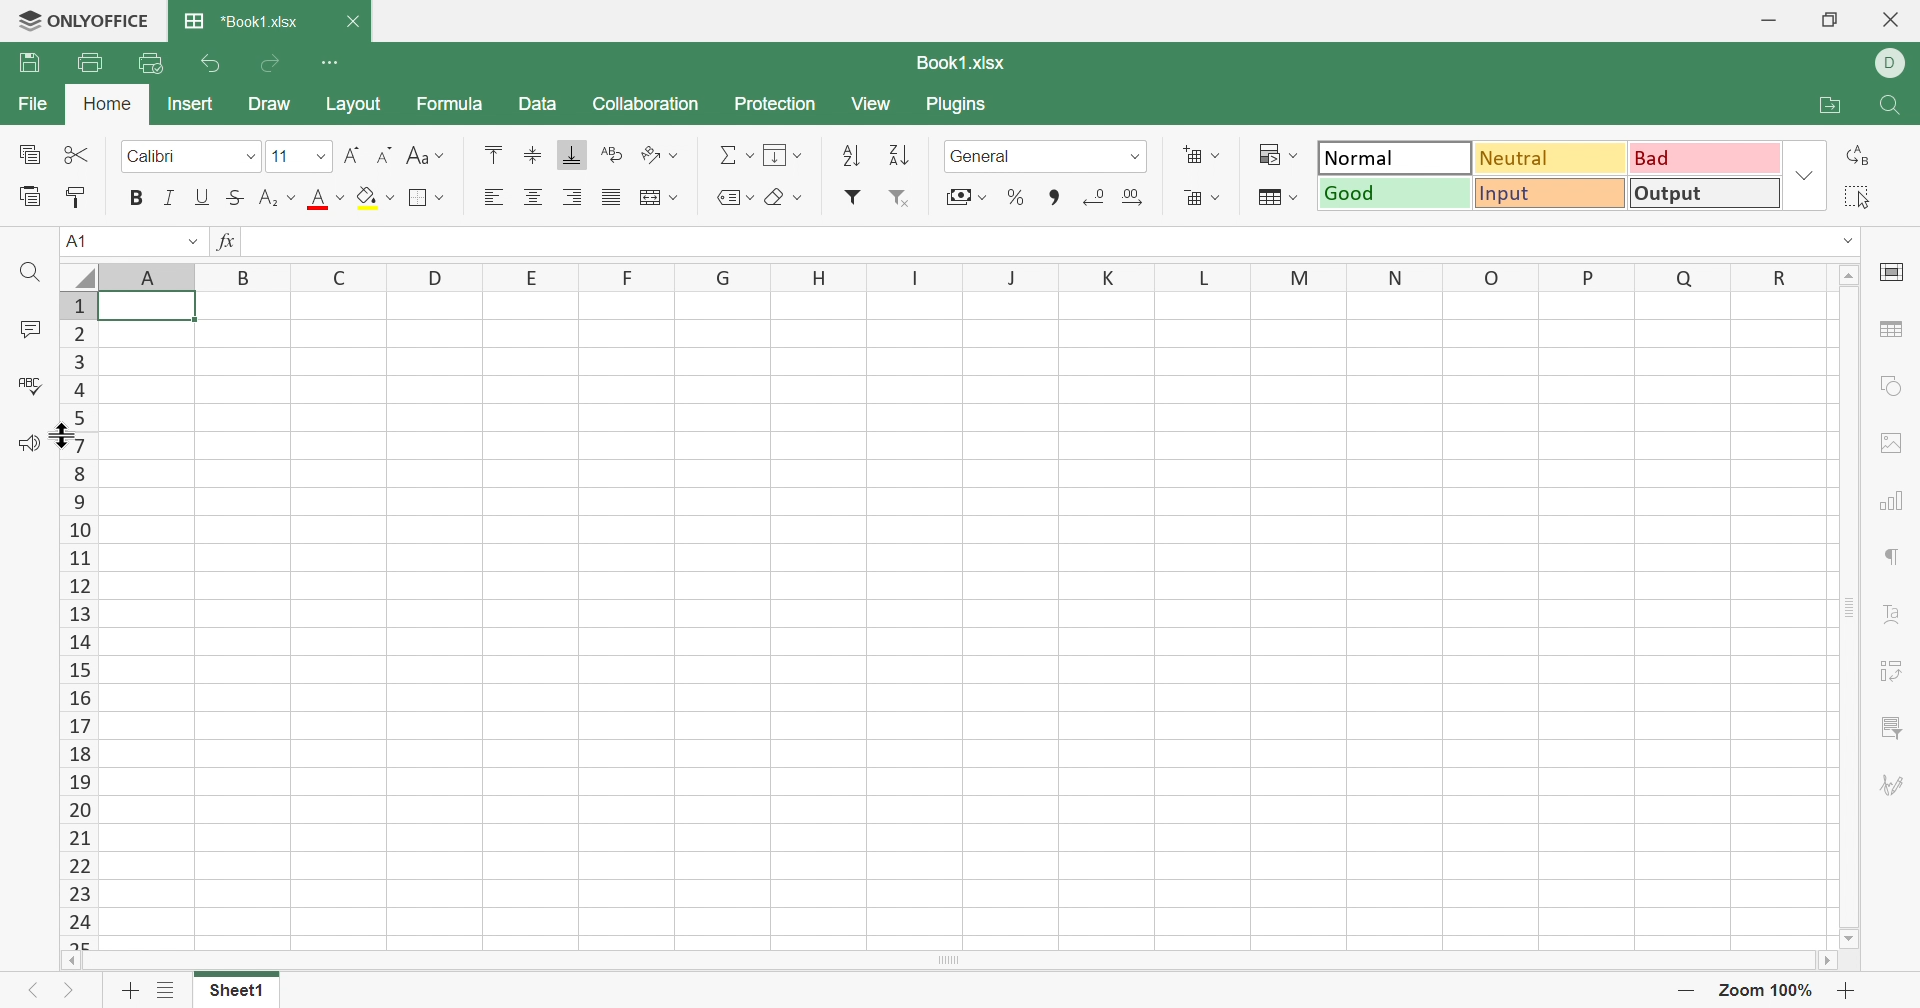 This screenshot has width=1920, height=1008. What do you see at coordinates (1204, 153) in the screenshot?
I see `Insert cells` at bounding box center [1204, 153].